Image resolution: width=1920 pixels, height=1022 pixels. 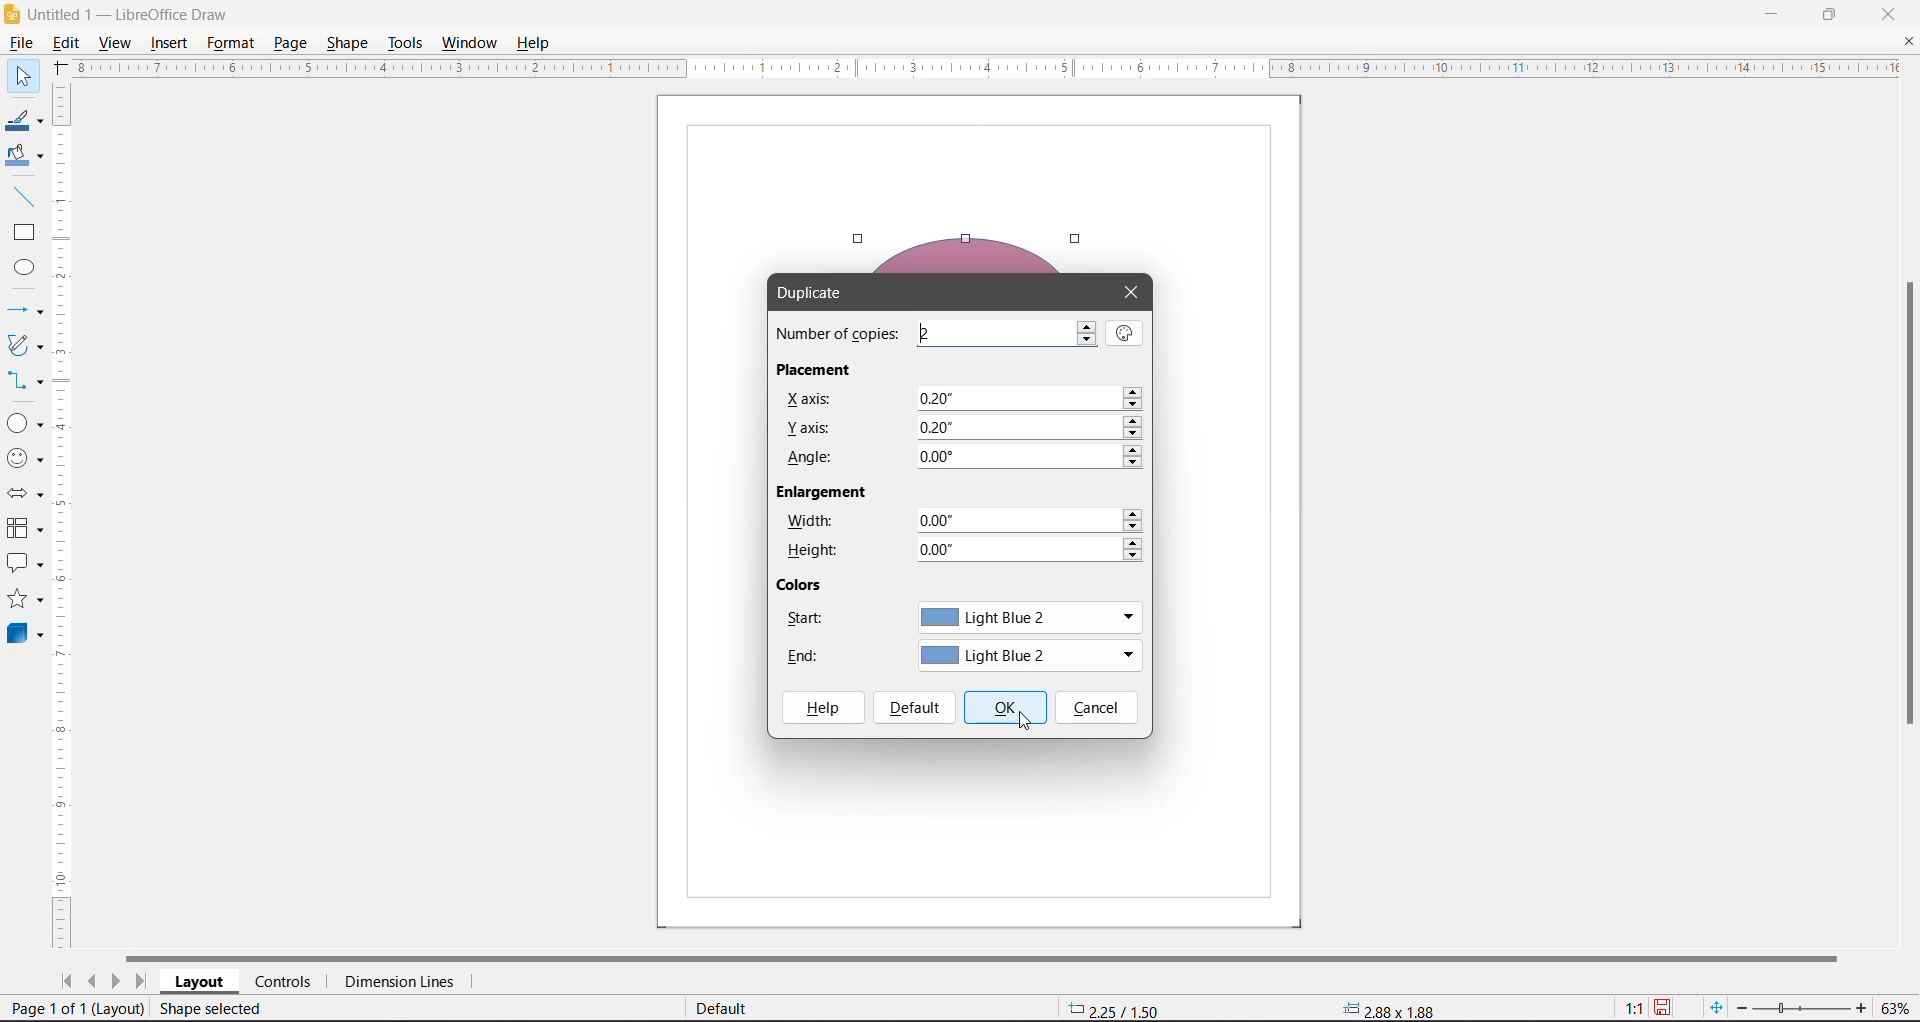 What do you see at coordinates (1006, 331) in the screenshot?
I see `Set the number of copies required` at bounding box center [1006, 331].